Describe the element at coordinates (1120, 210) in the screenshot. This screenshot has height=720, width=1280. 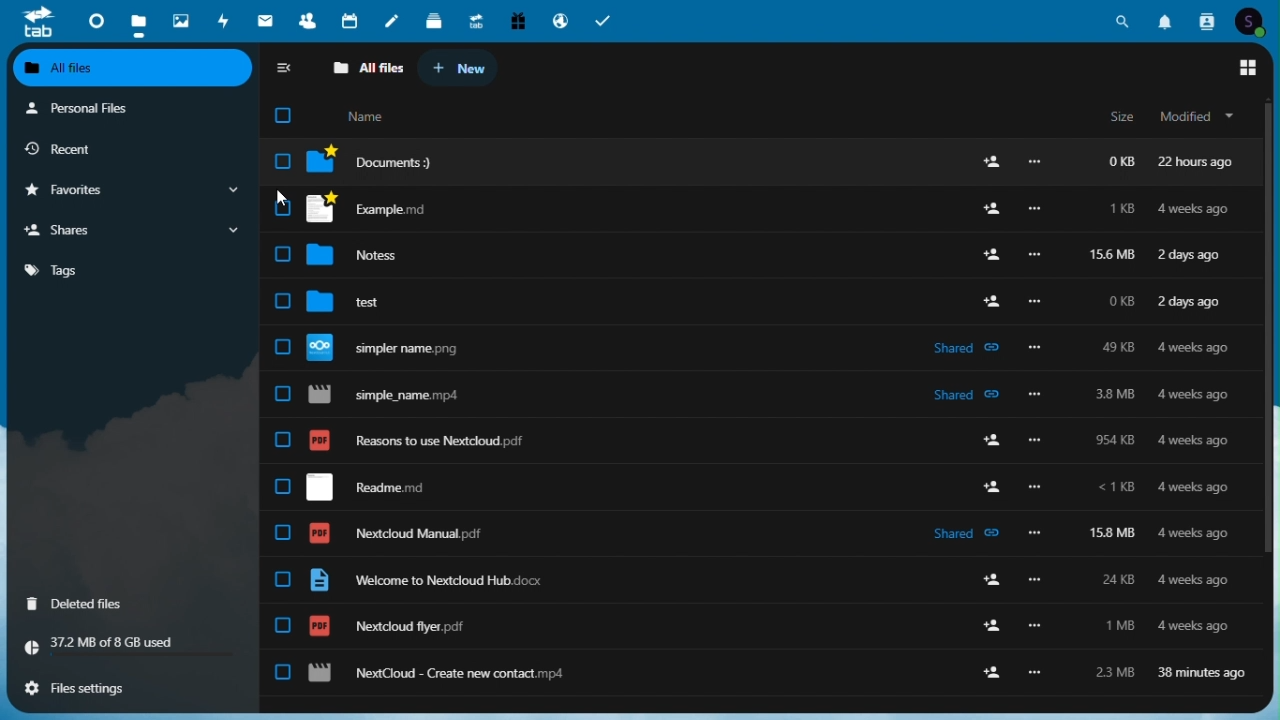
I see `1kb` at that location.